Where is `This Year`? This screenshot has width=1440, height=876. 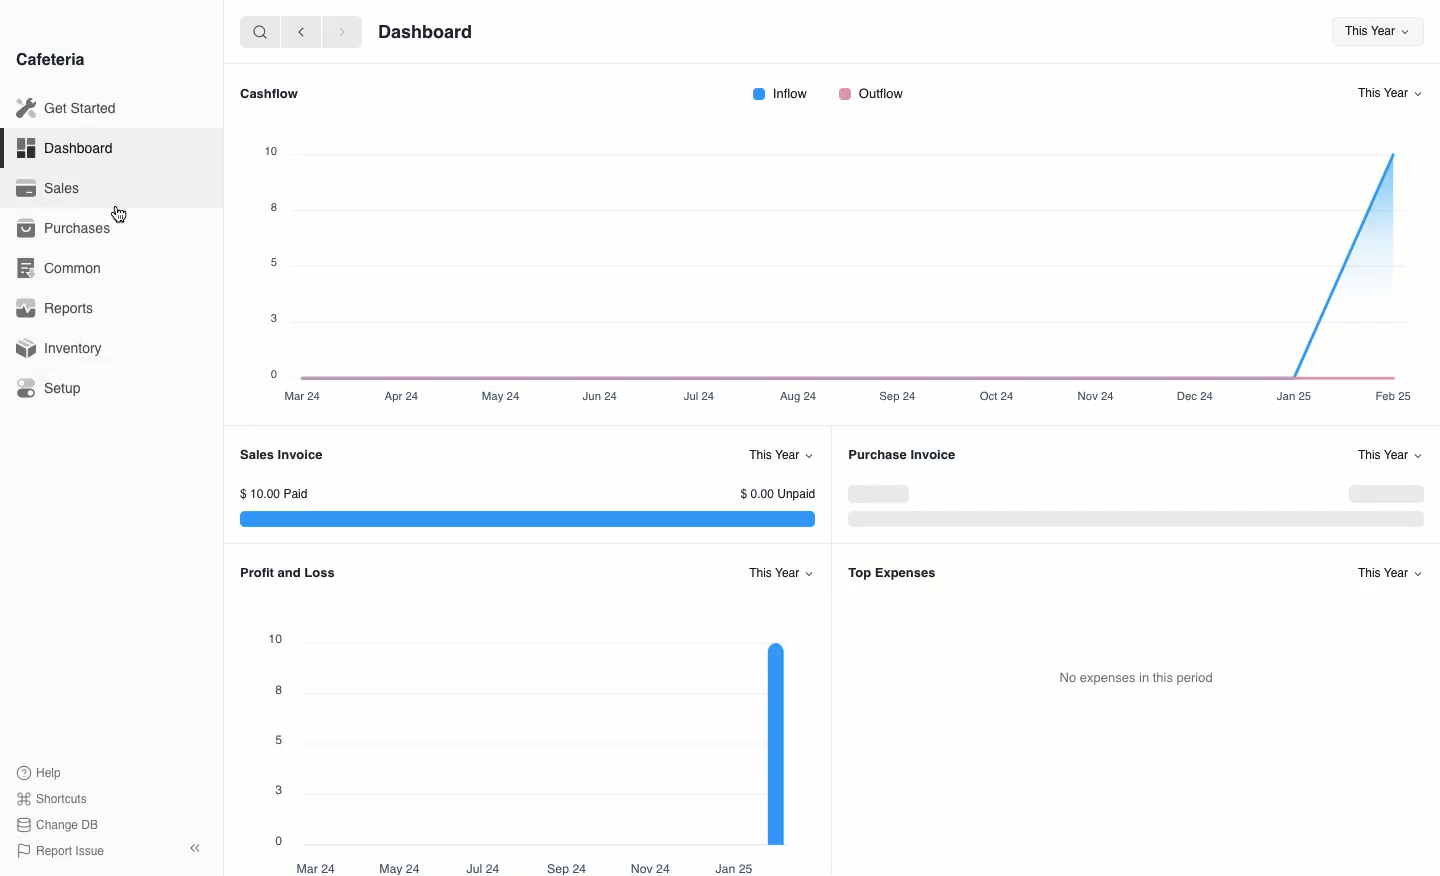 This Year is located at coordinates (779, 451).